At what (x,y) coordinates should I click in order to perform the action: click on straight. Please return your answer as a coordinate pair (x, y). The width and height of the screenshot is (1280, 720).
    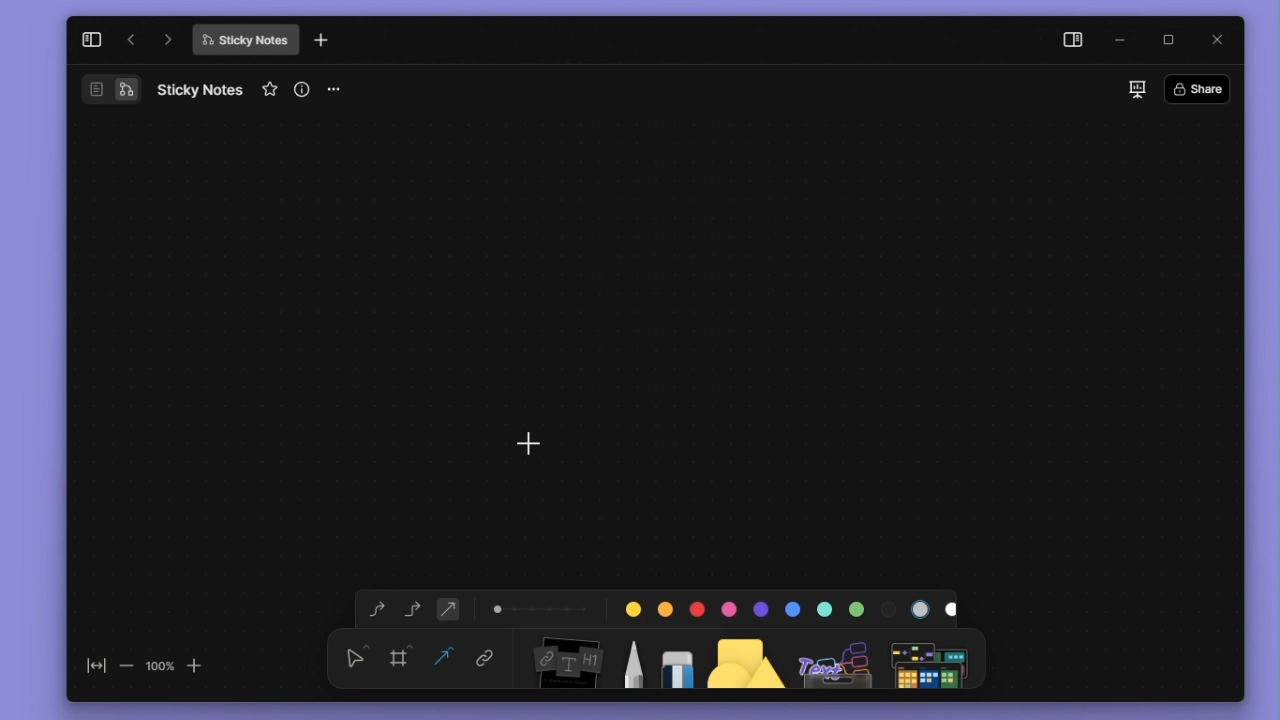
    Looking at the image, I should click on (444, 659).